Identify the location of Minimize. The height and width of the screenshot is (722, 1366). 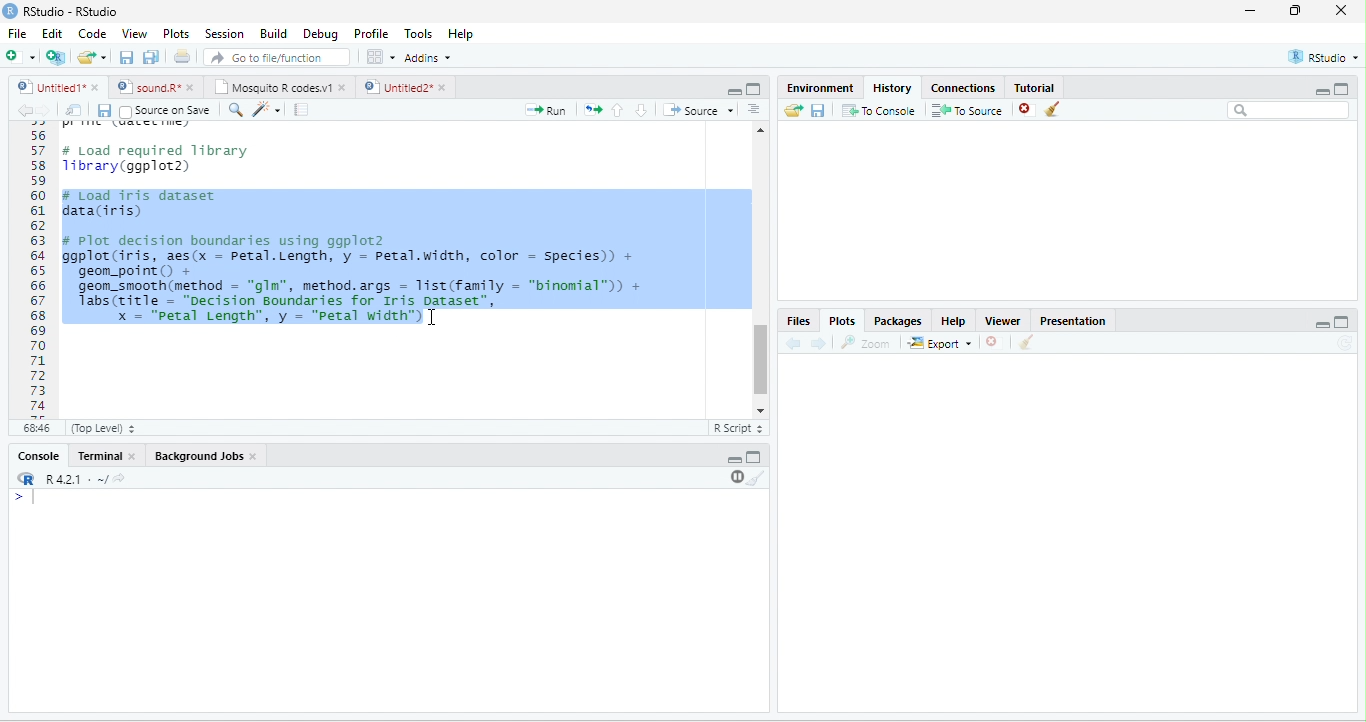
(1322, 326).